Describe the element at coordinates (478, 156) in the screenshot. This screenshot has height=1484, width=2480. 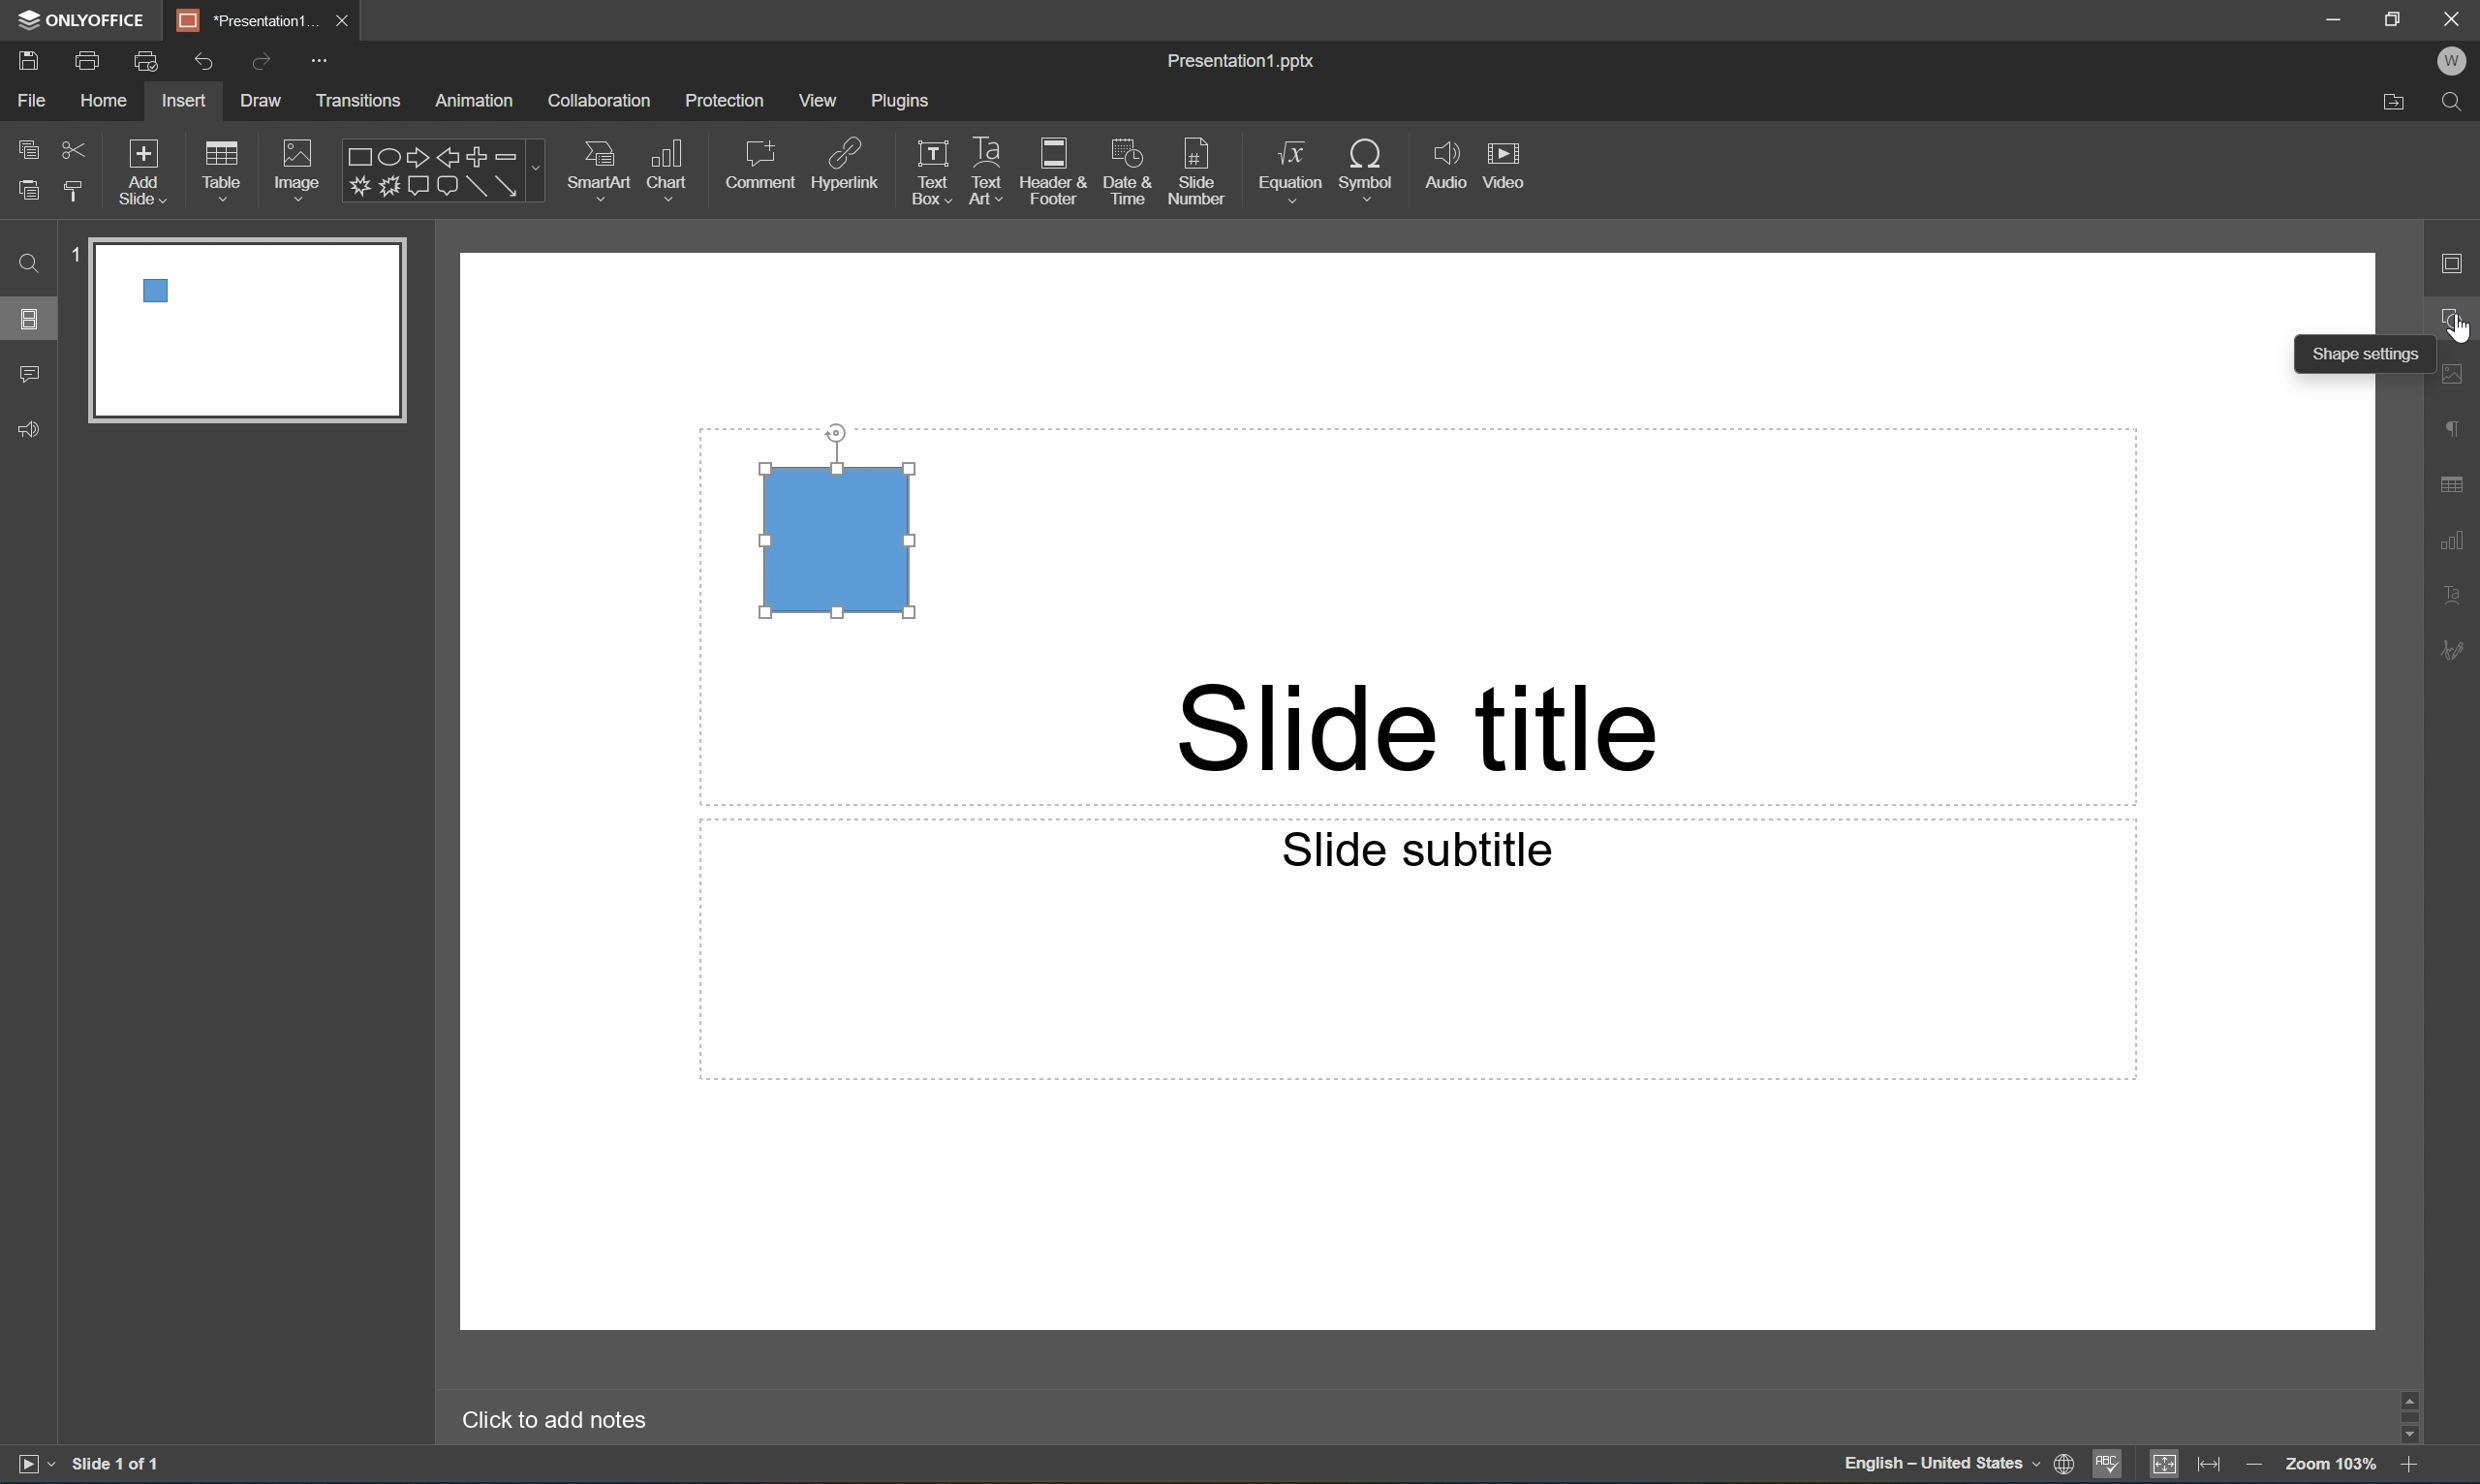
I see `Plus` at that location.